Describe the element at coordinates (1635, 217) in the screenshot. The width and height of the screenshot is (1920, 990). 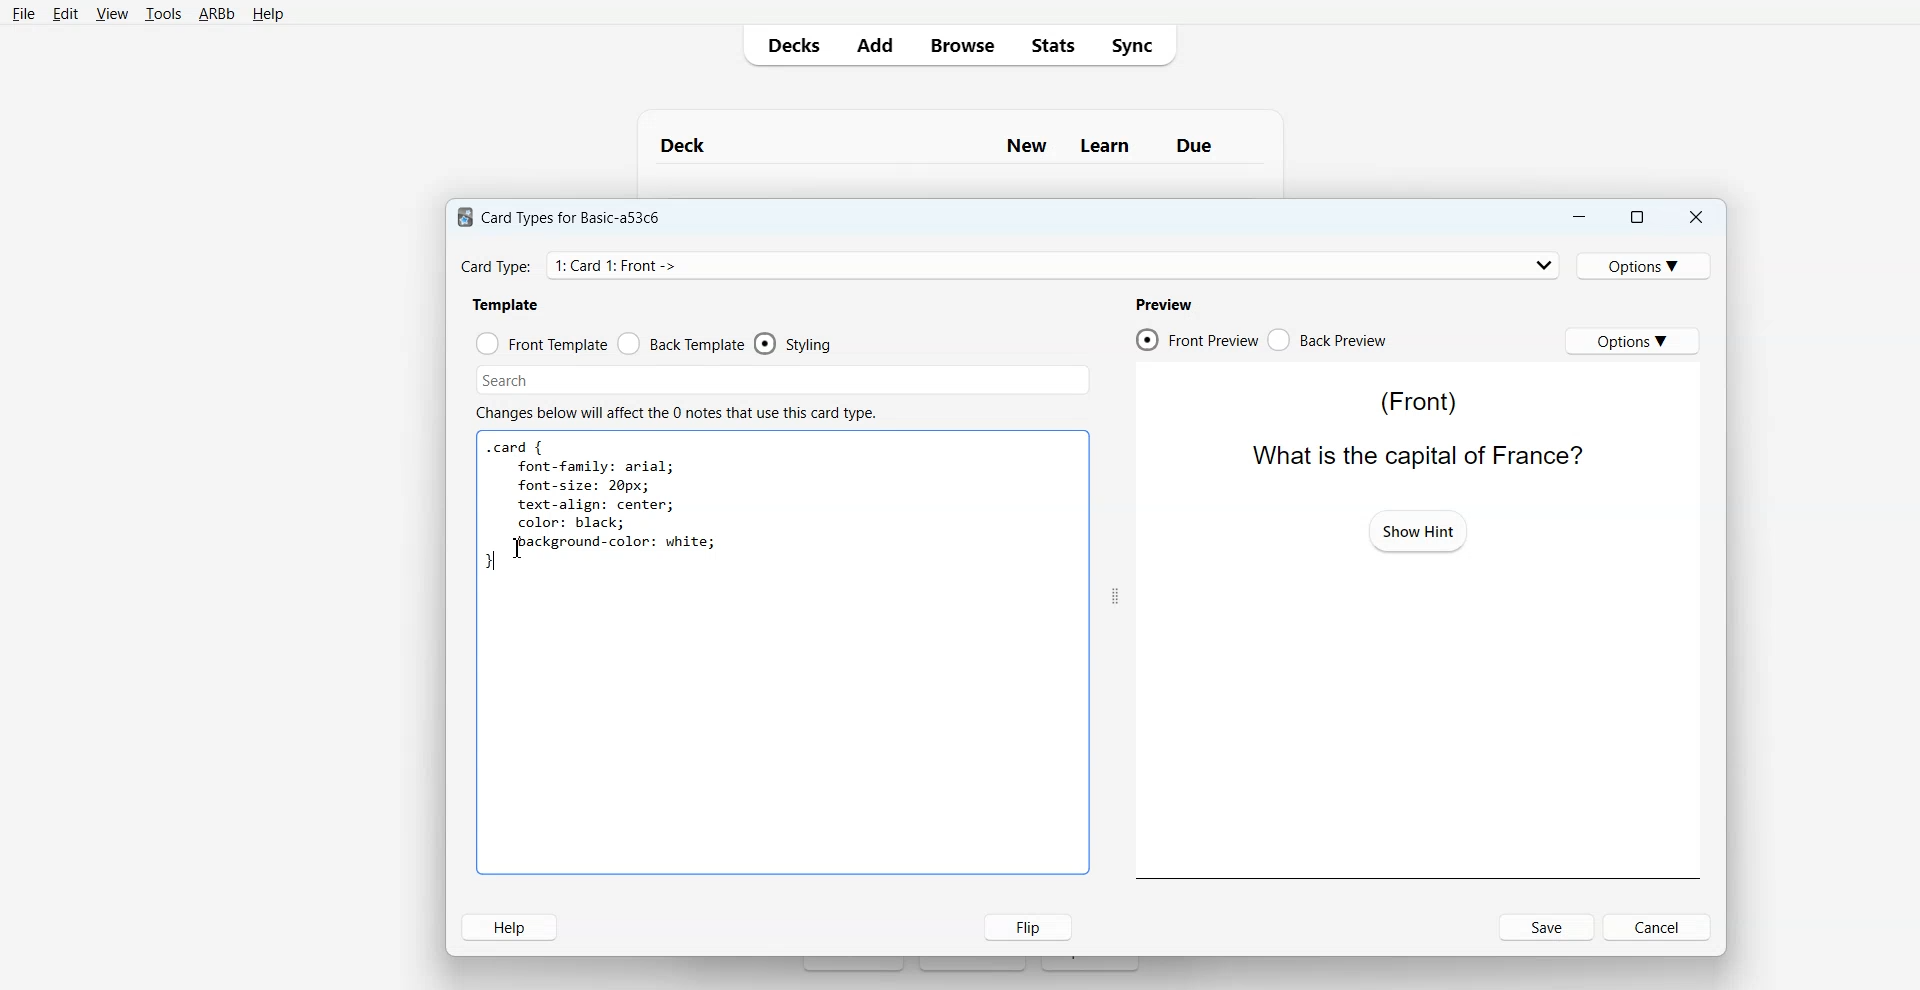
I see `Maximize` at that location.